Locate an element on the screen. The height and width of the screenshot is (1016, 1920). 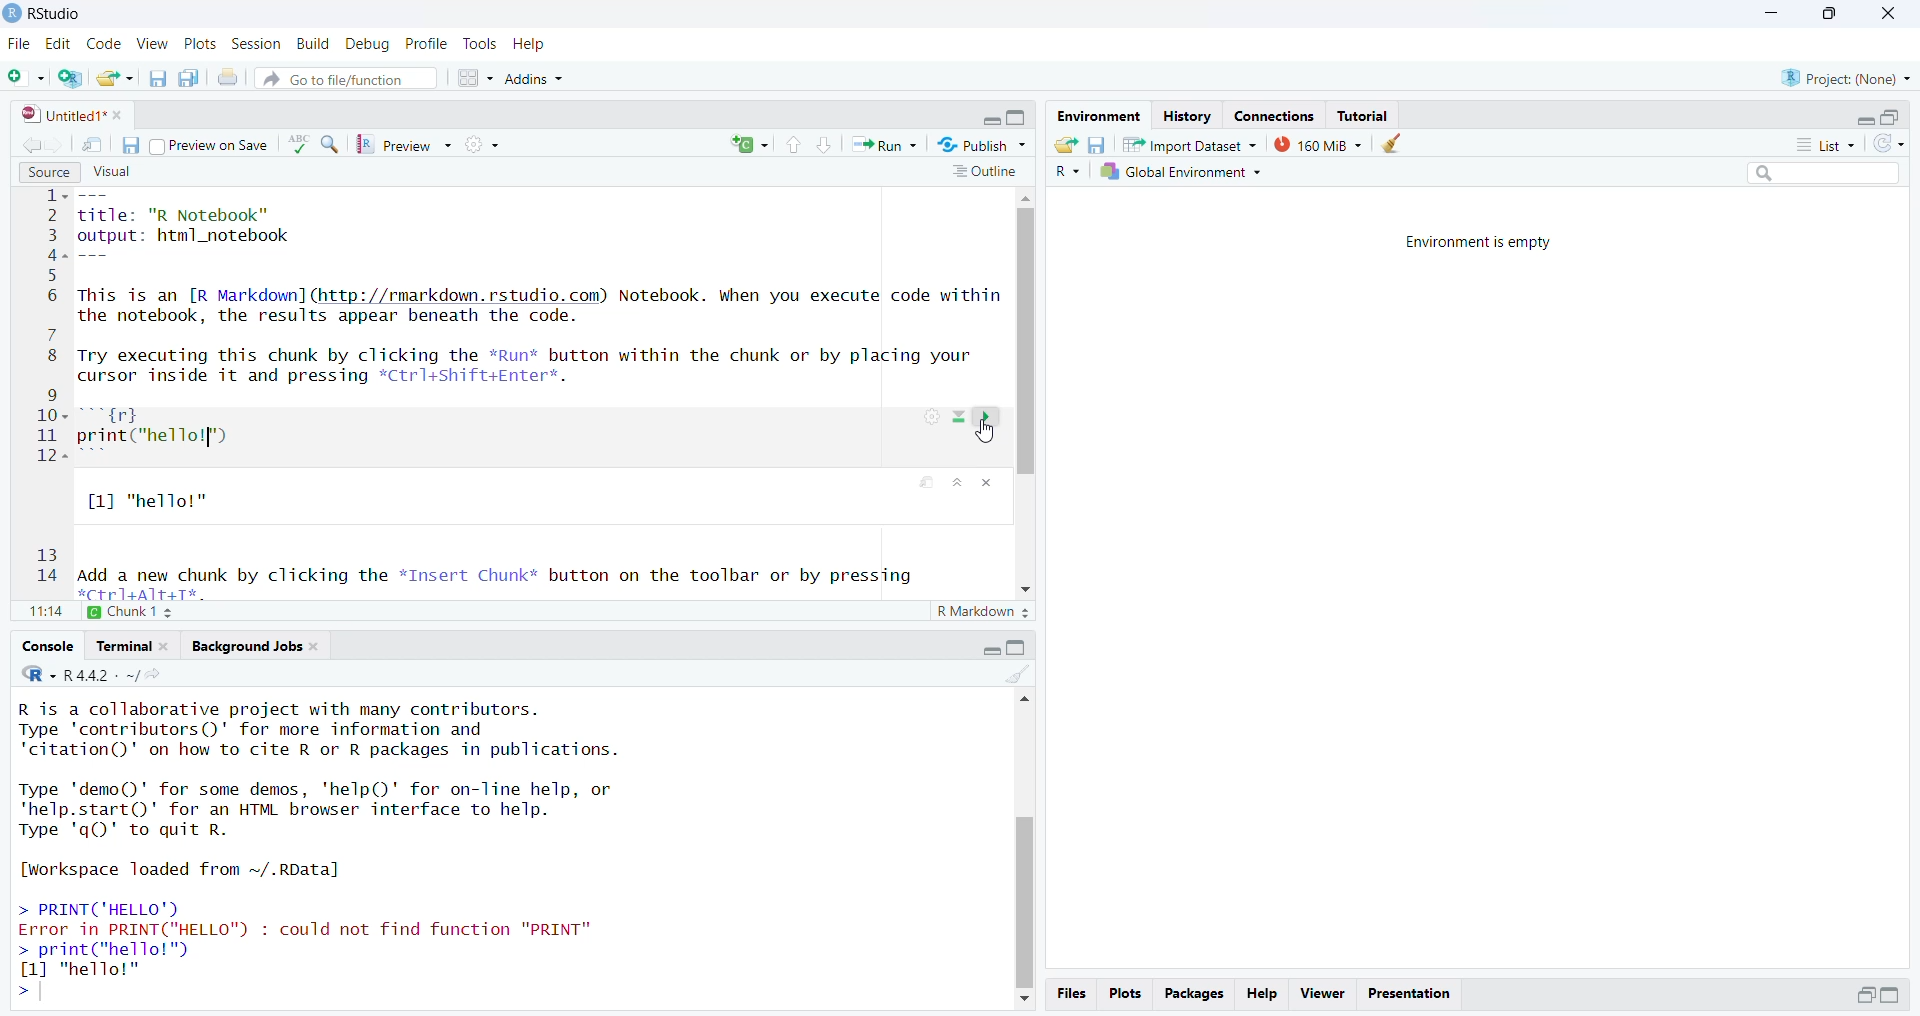
Rstudio is located at coordinates (44, 13).